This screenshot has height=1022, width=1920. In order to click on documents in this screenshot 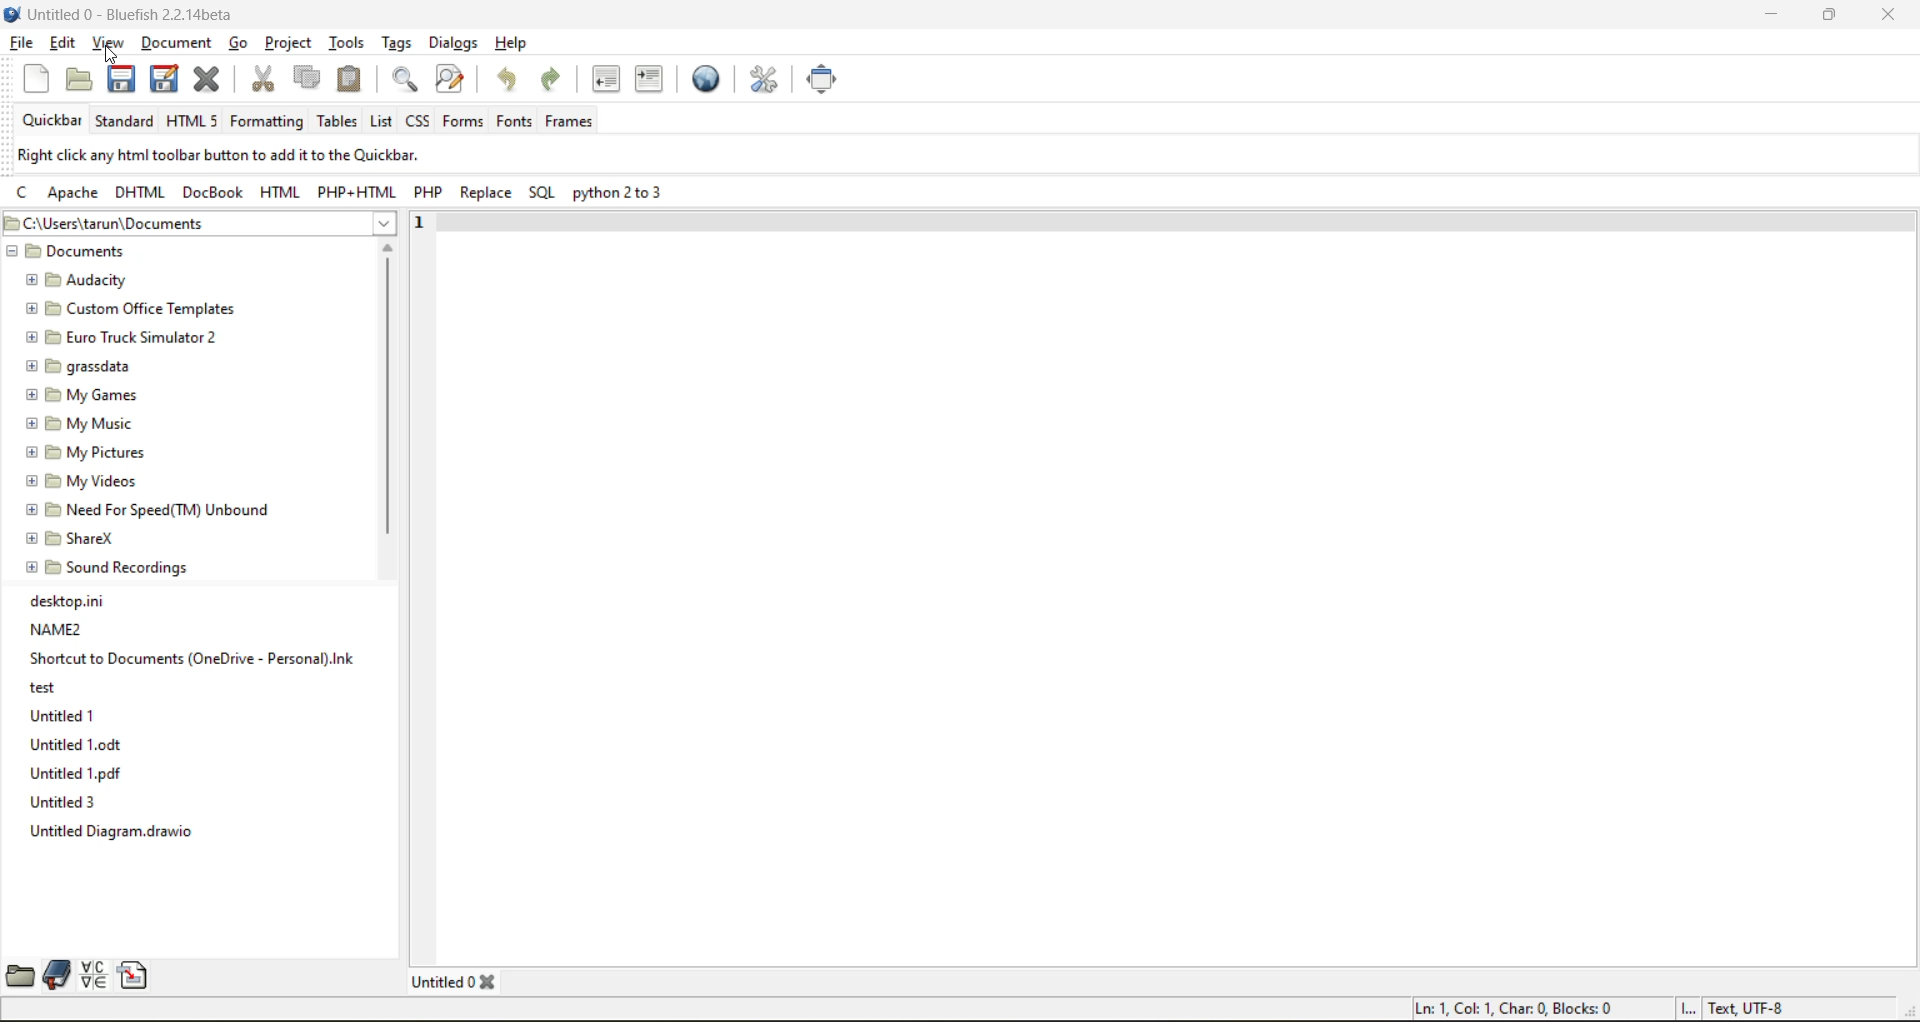, I will do `click(87, 252)`.